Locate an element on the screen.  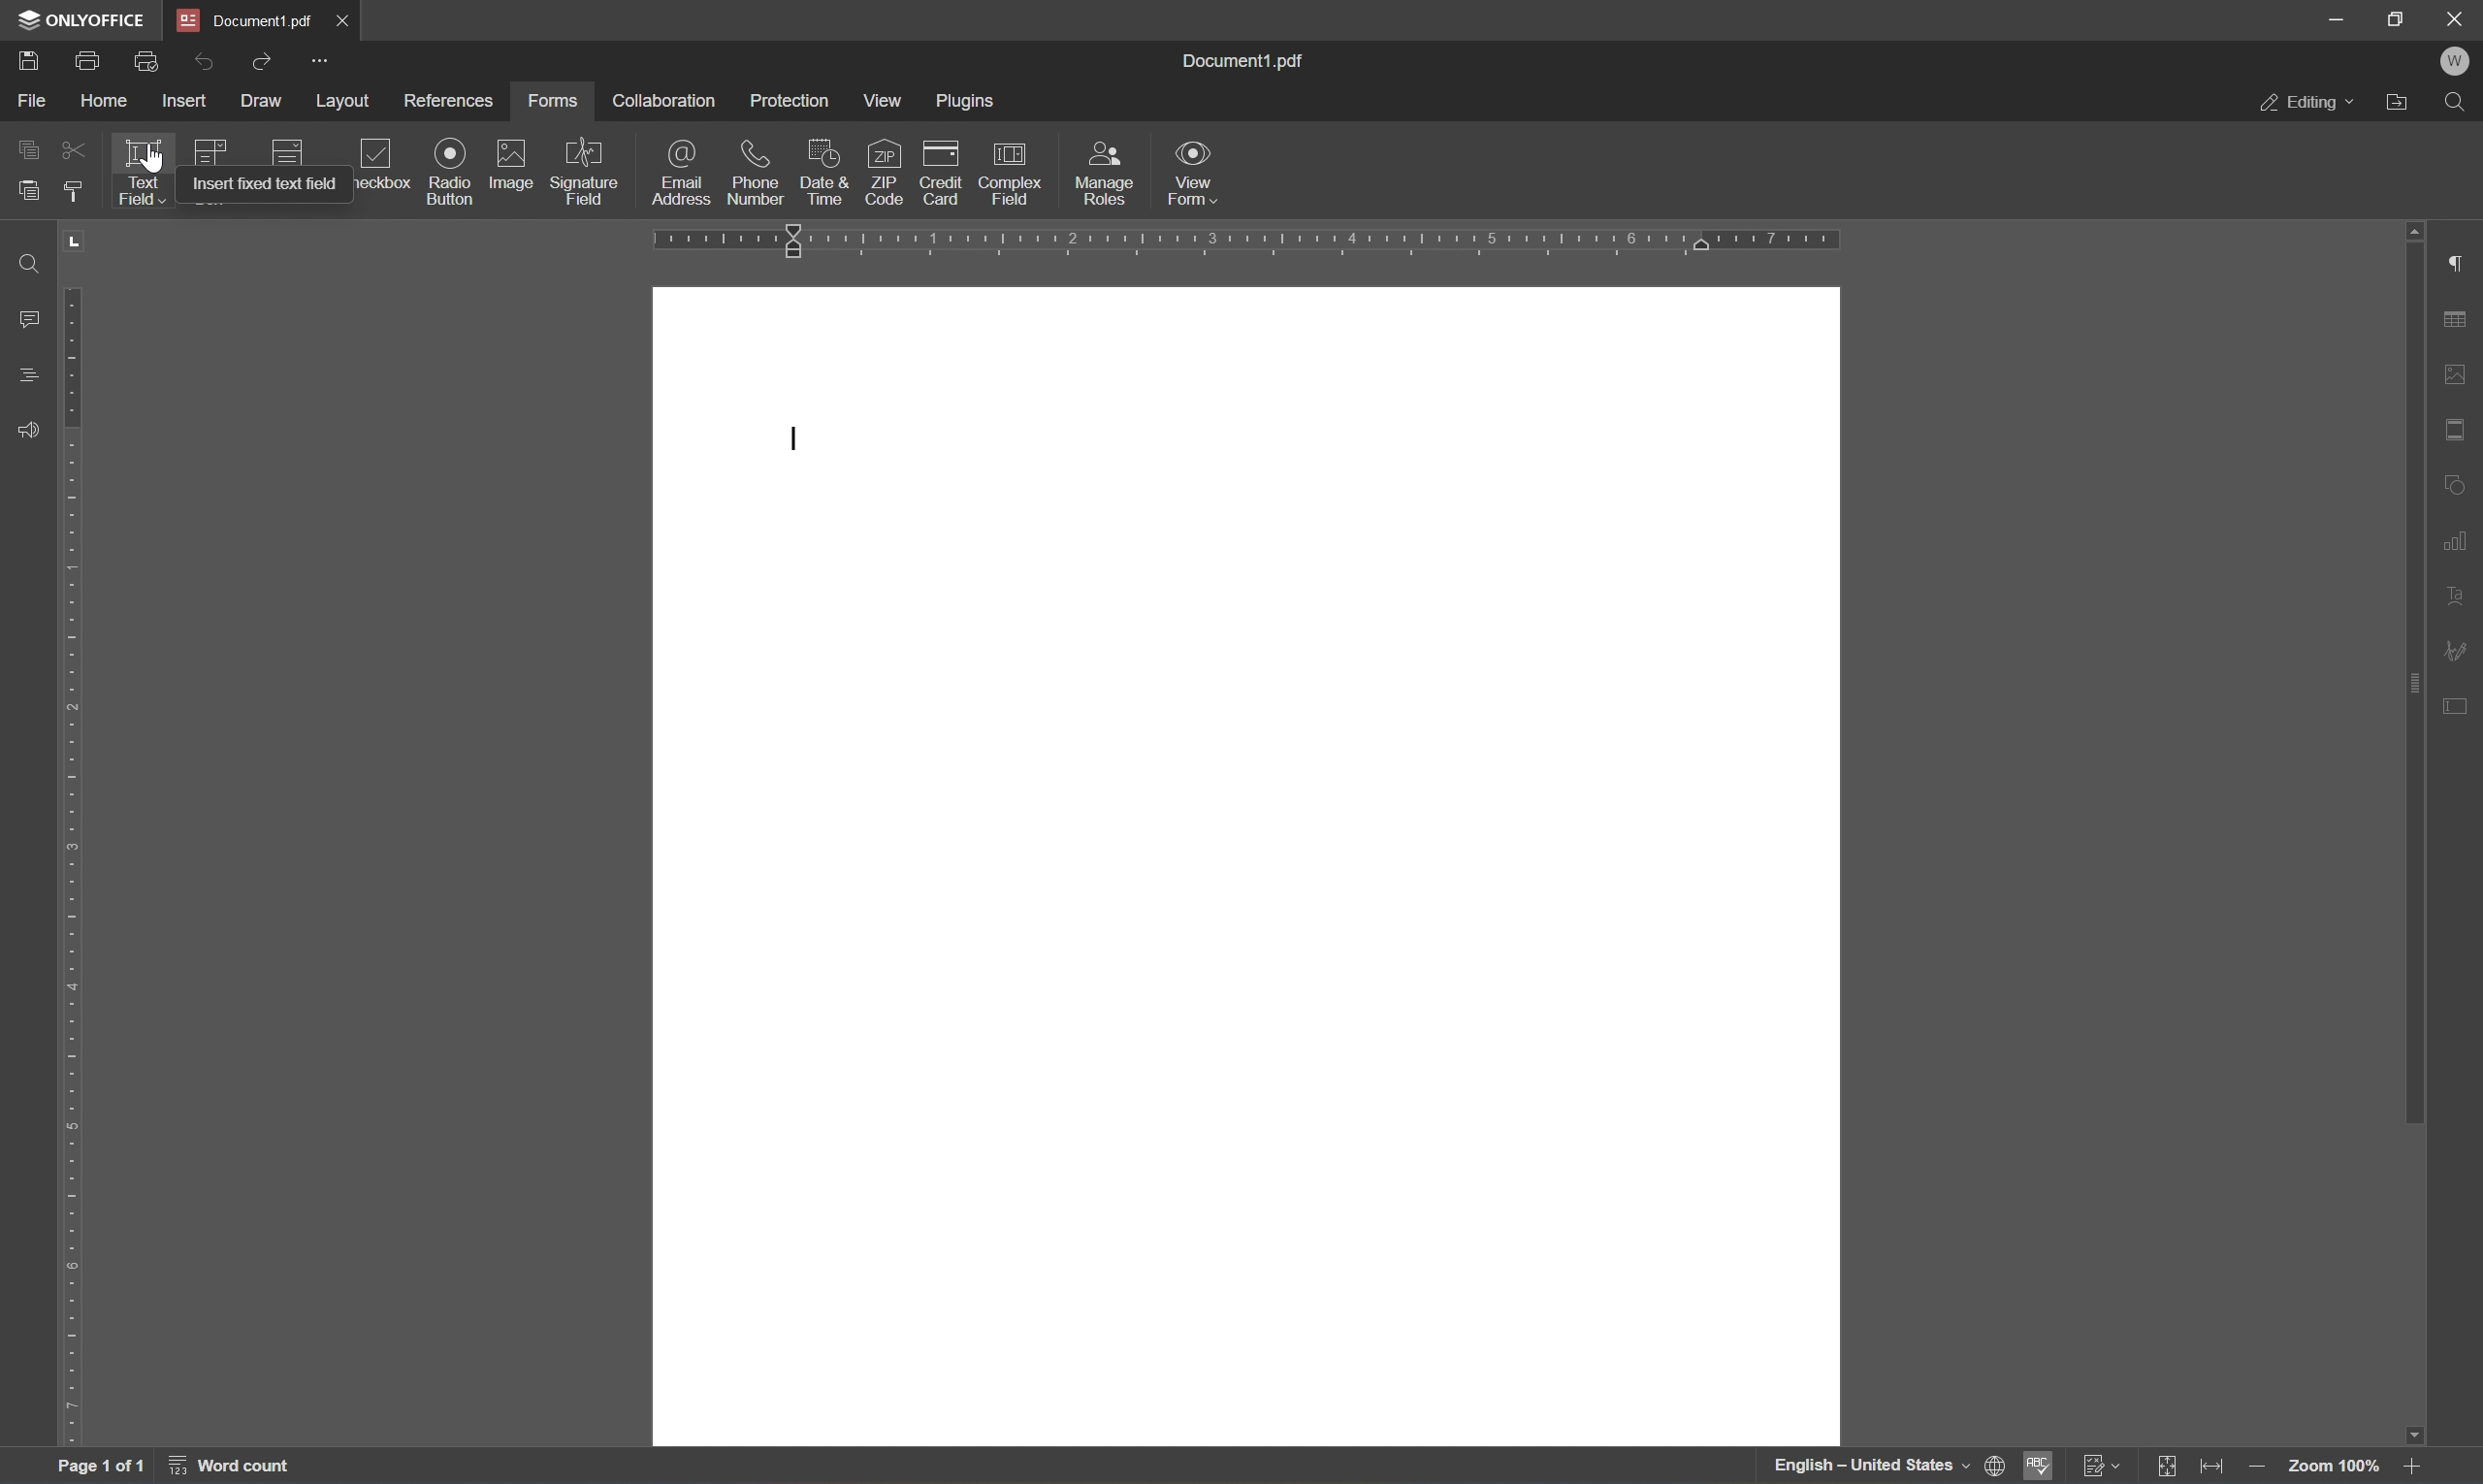
restore down is located at coordinates (2393, 19).